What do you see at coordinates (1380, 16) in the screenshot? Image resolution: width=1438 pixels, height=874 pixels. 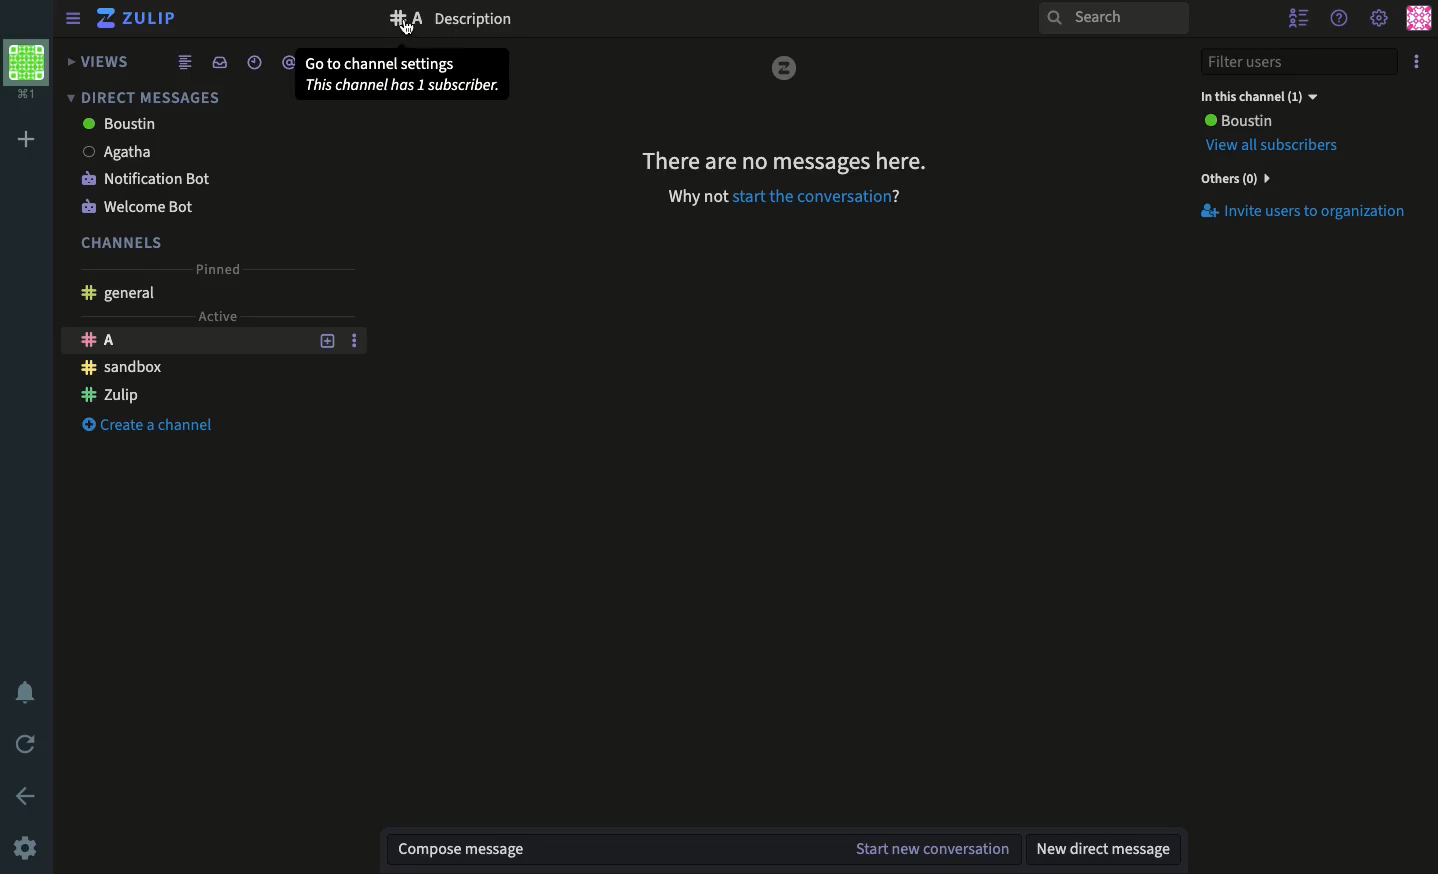 I see `Settings` at bounding box center [1380, 16].